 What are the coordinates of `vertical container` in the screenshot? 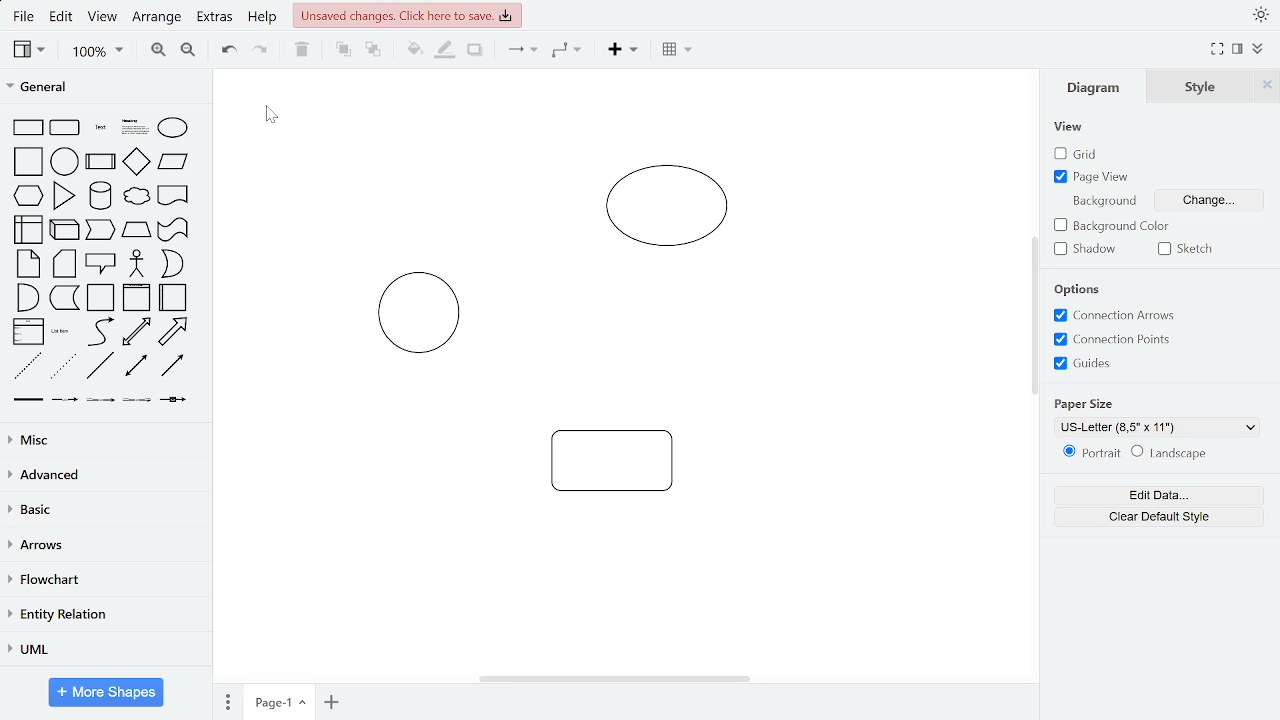 It's located at (136, 299).